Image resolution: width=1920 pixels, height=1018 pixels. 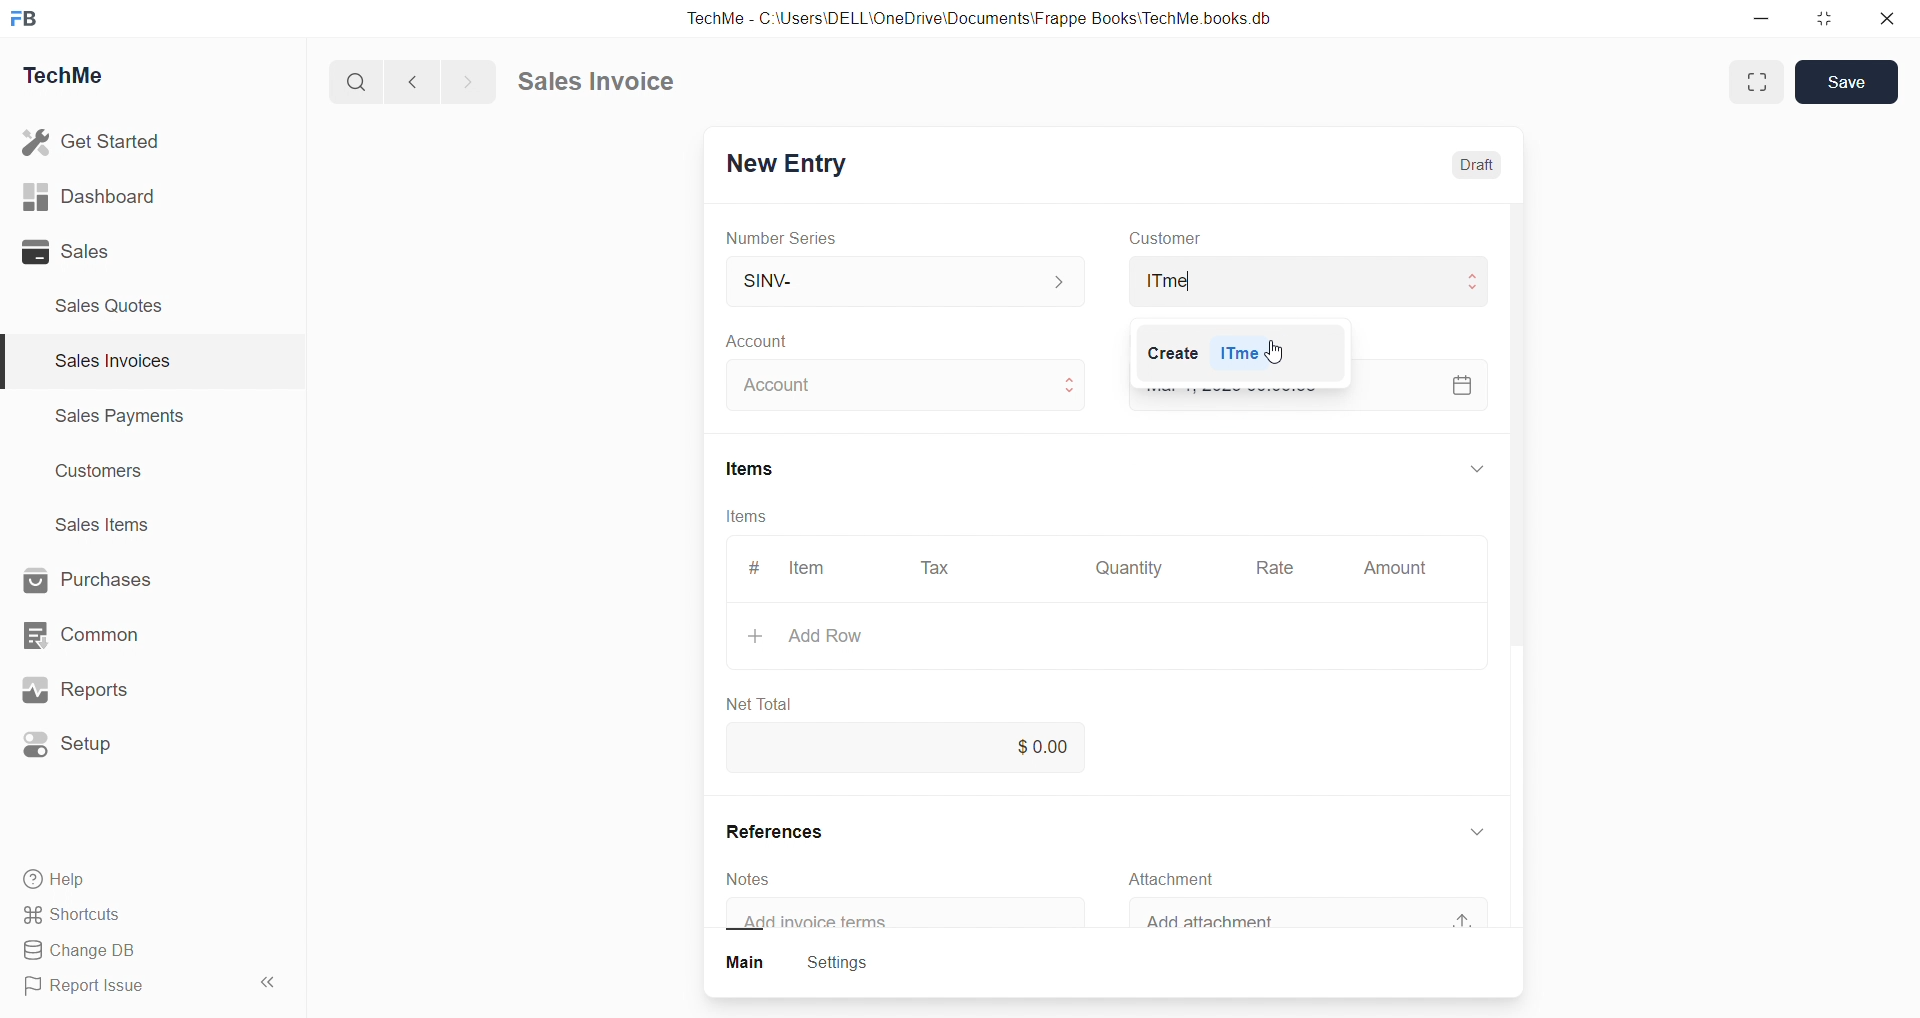 What do you see at coordinates (94, 140) in the screenshot?
I see `& Get Started` at bounding box center [94, 140].